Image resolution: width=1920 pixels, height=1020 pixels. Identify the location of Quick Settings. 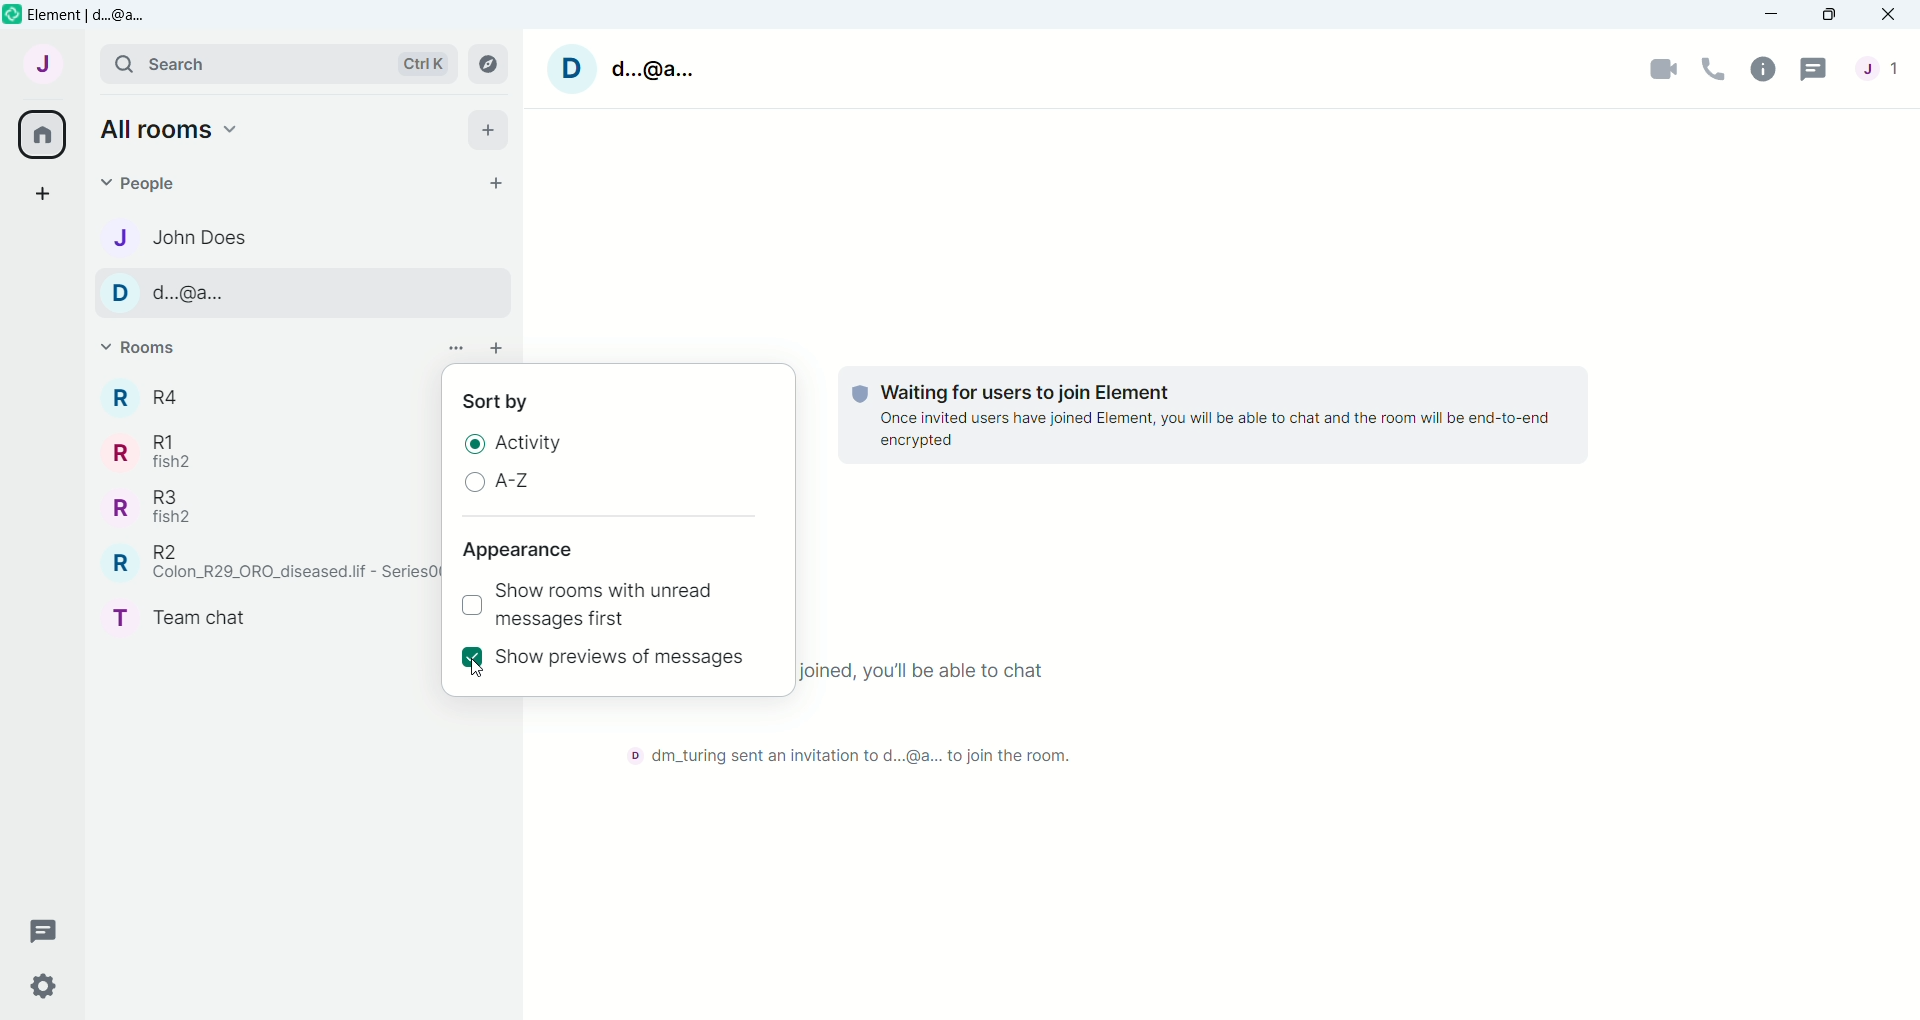
(45, 988).